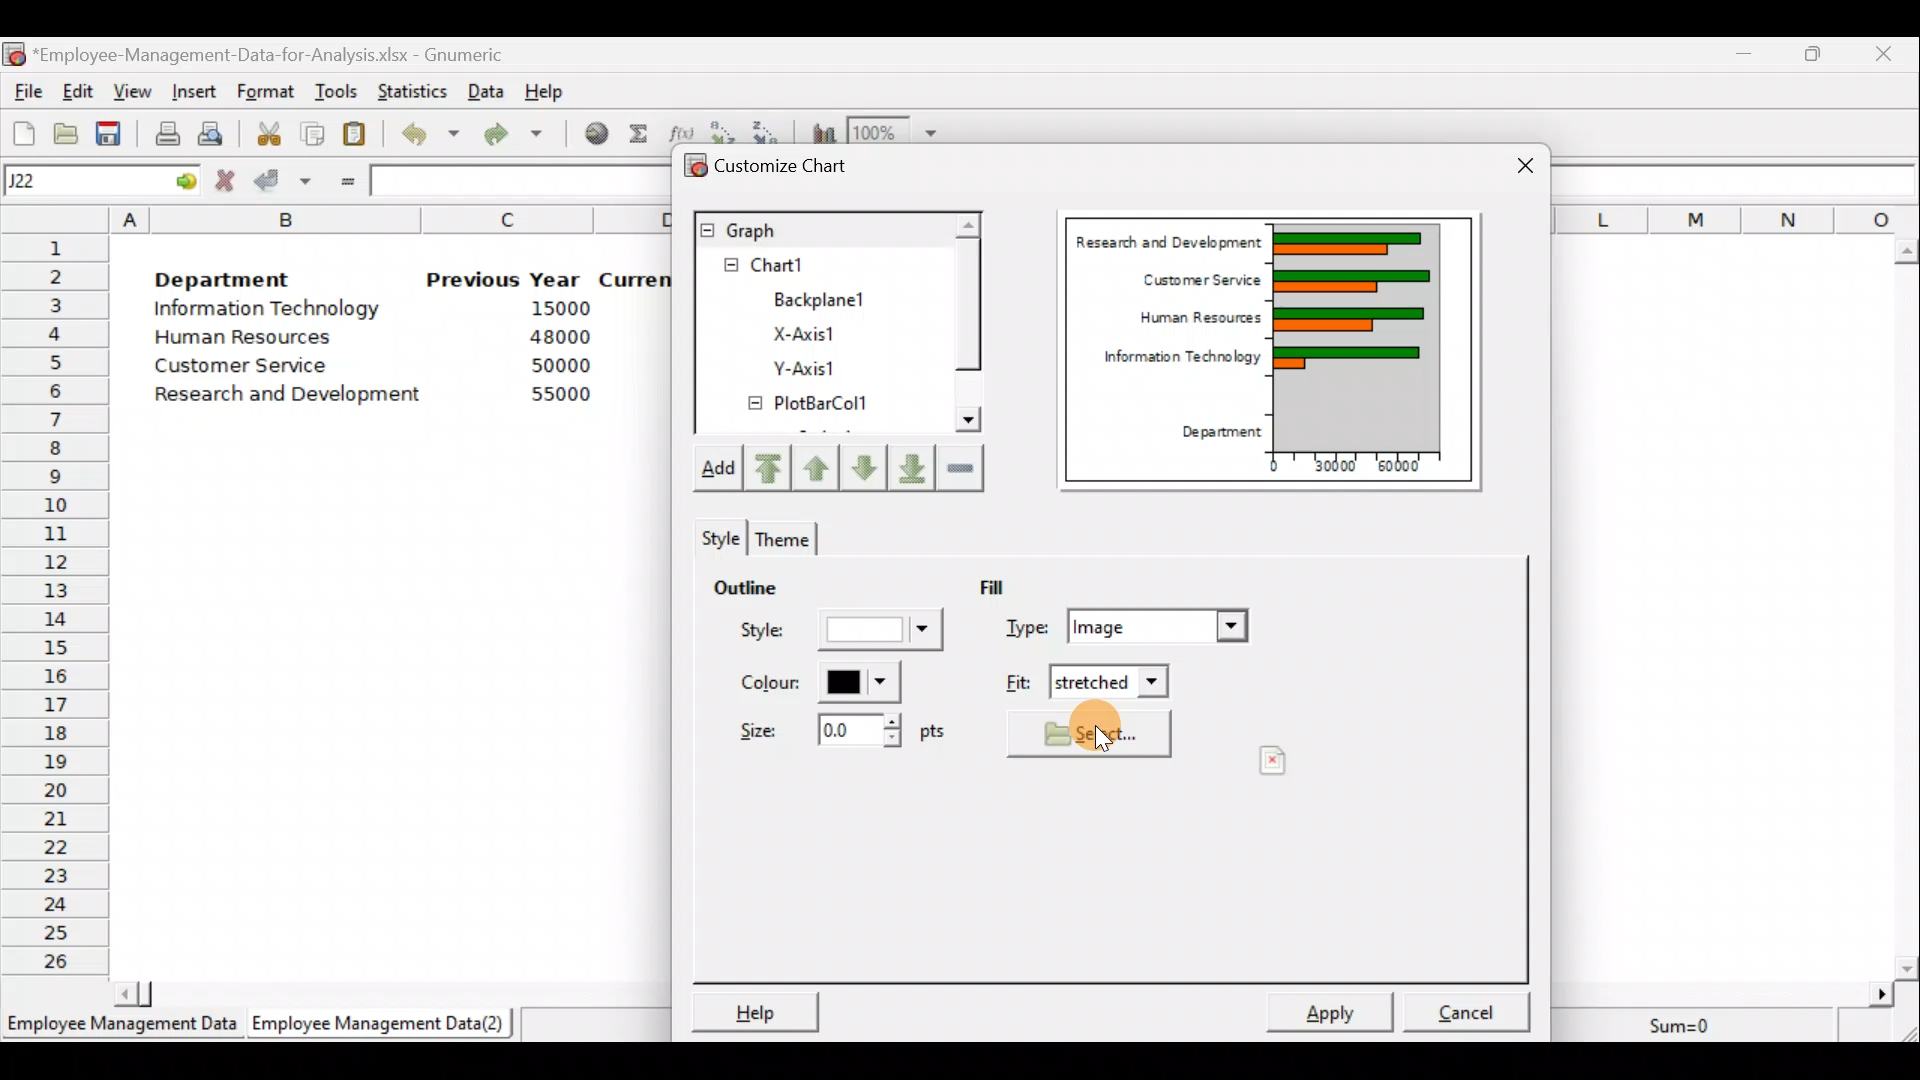 This screenshot has height=1080, width=1920. What do you see at coordinates (1332, 1011) in the screenshot?
I see `Apply` at bounding box center [1332, 1011].